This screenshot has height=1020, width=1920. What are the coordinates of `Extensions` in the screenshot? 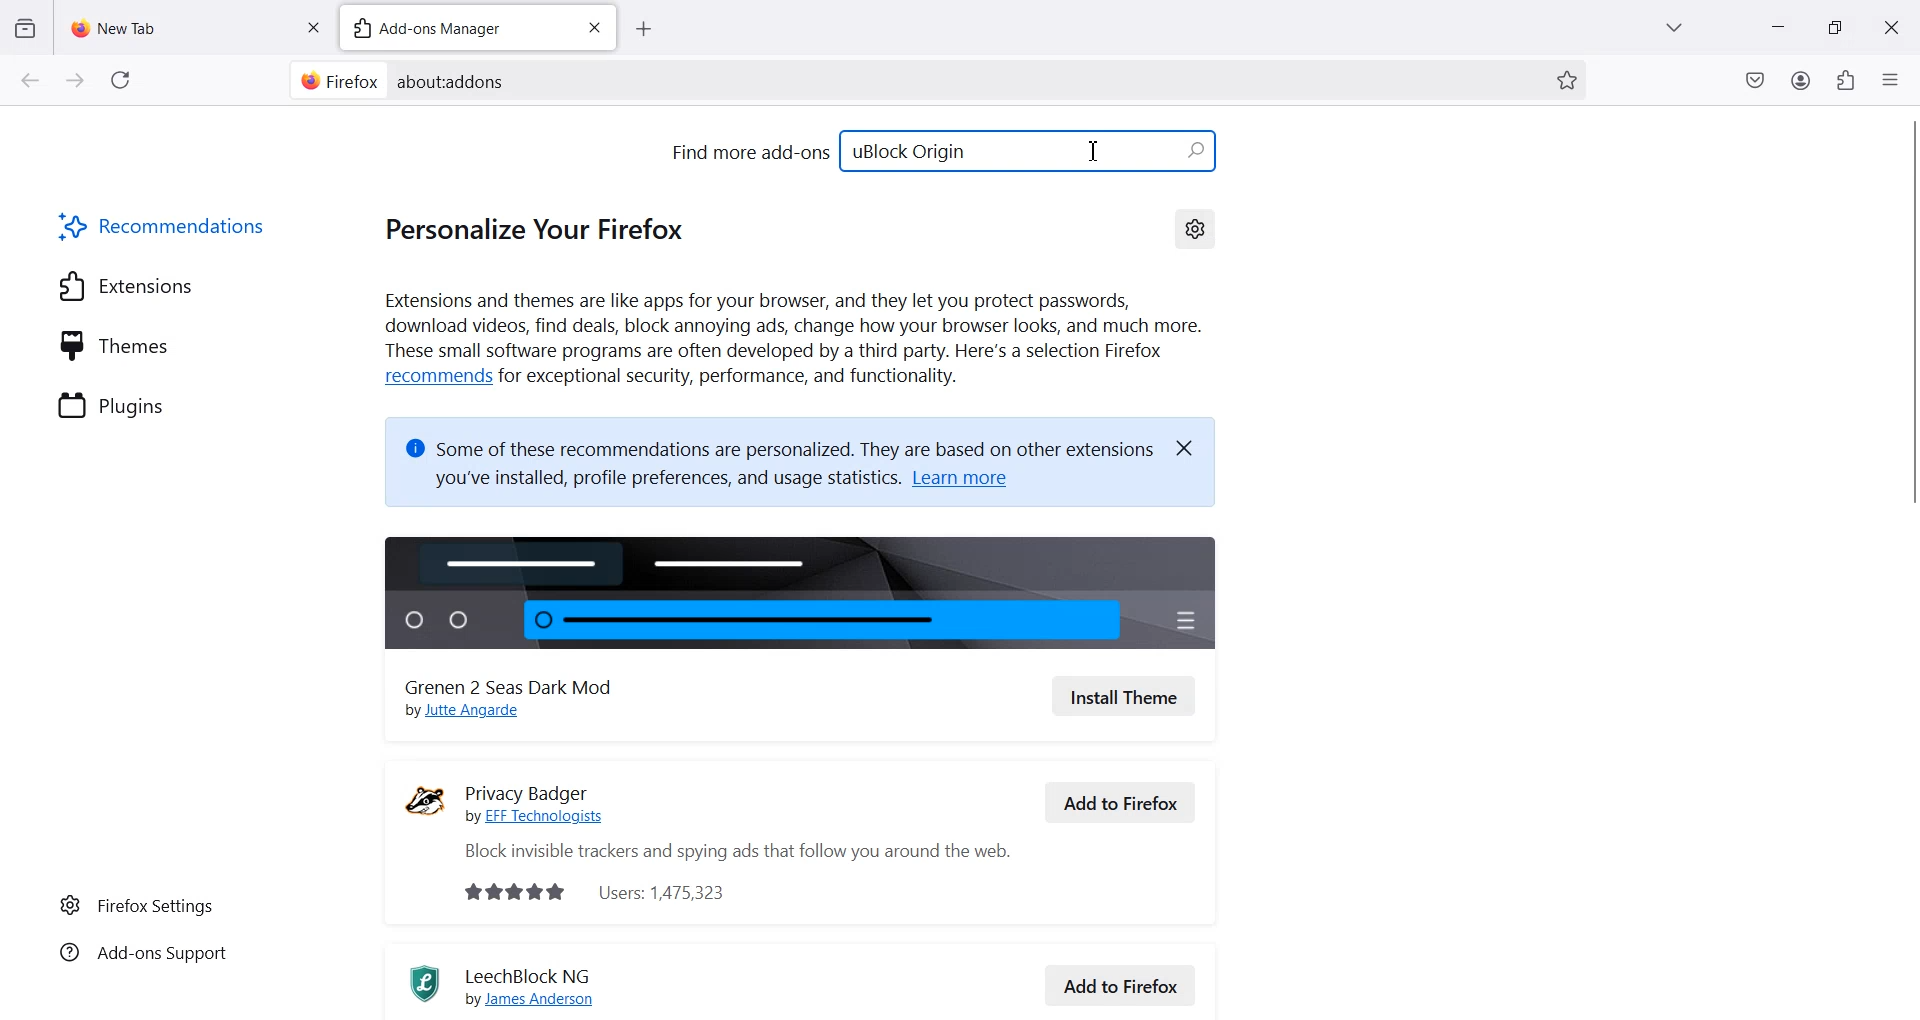 It's located at (1845, 80).